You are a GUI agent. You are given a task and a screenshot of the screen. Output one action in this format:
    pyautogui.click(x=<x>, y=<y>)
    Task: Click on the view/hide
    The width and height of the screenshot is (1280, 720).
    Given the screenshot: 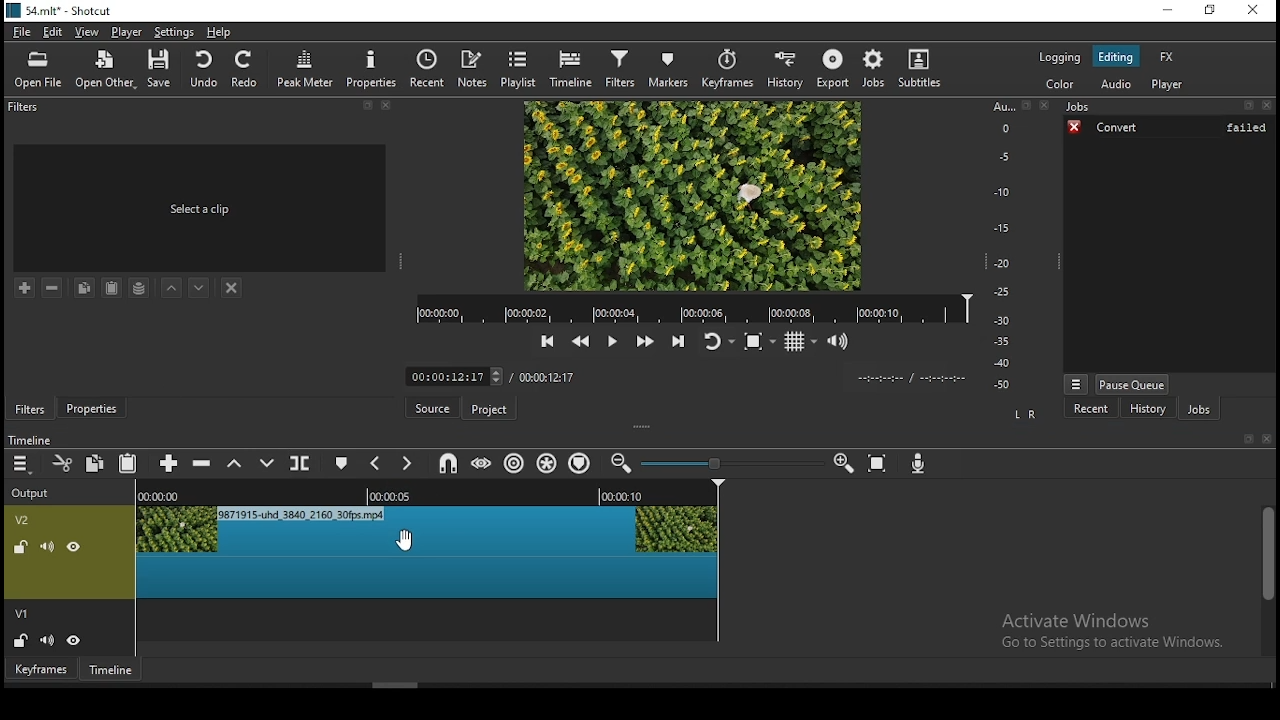 What is the action you would take?
    pyautogui.click(x=75, y=639)
    